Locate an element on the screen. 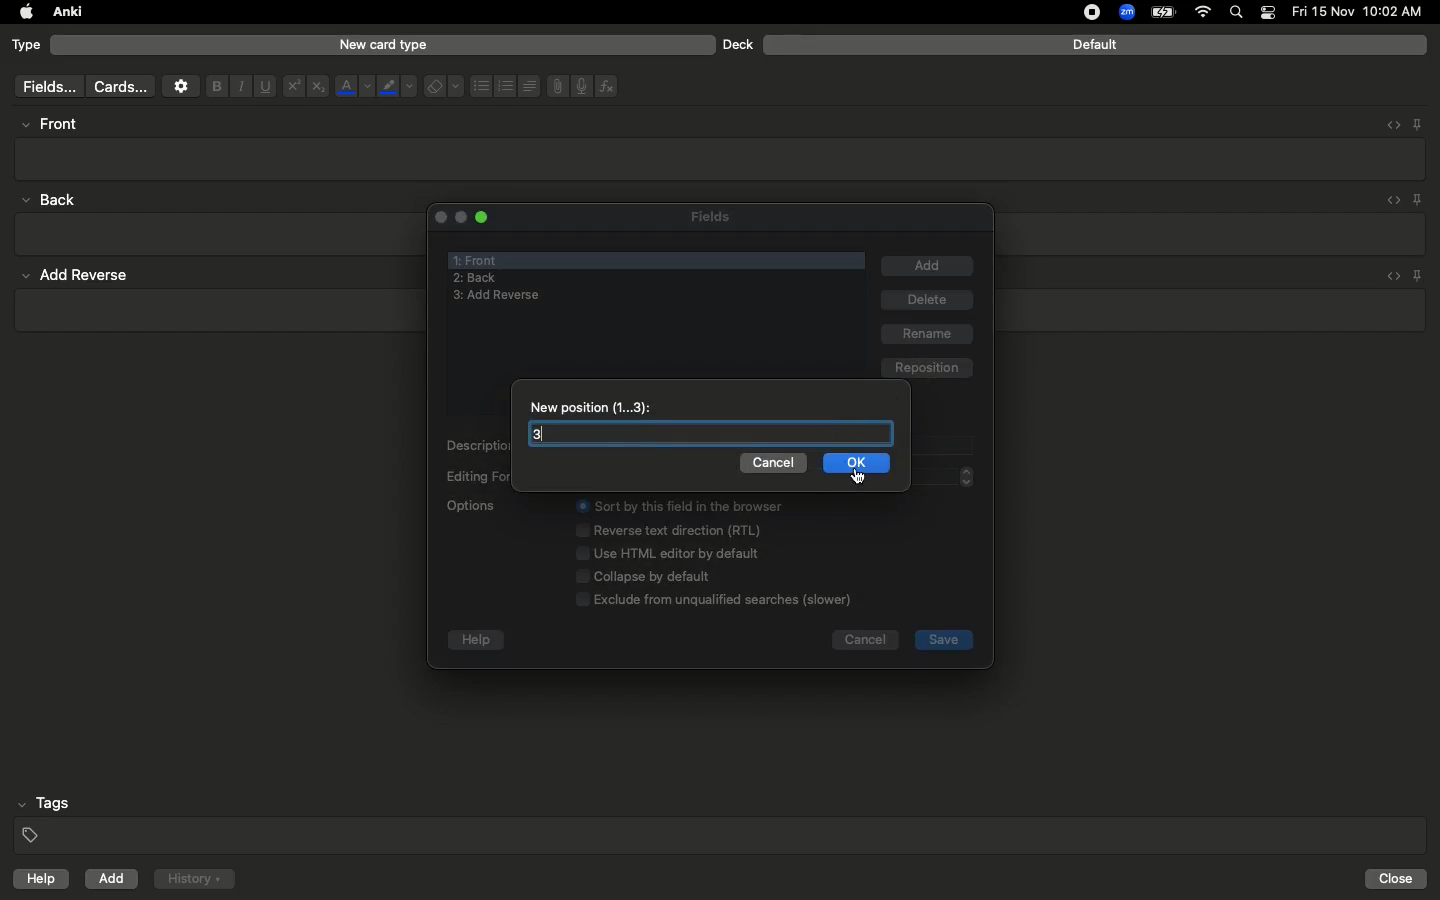  cursor is located at coordinates (858, 476).